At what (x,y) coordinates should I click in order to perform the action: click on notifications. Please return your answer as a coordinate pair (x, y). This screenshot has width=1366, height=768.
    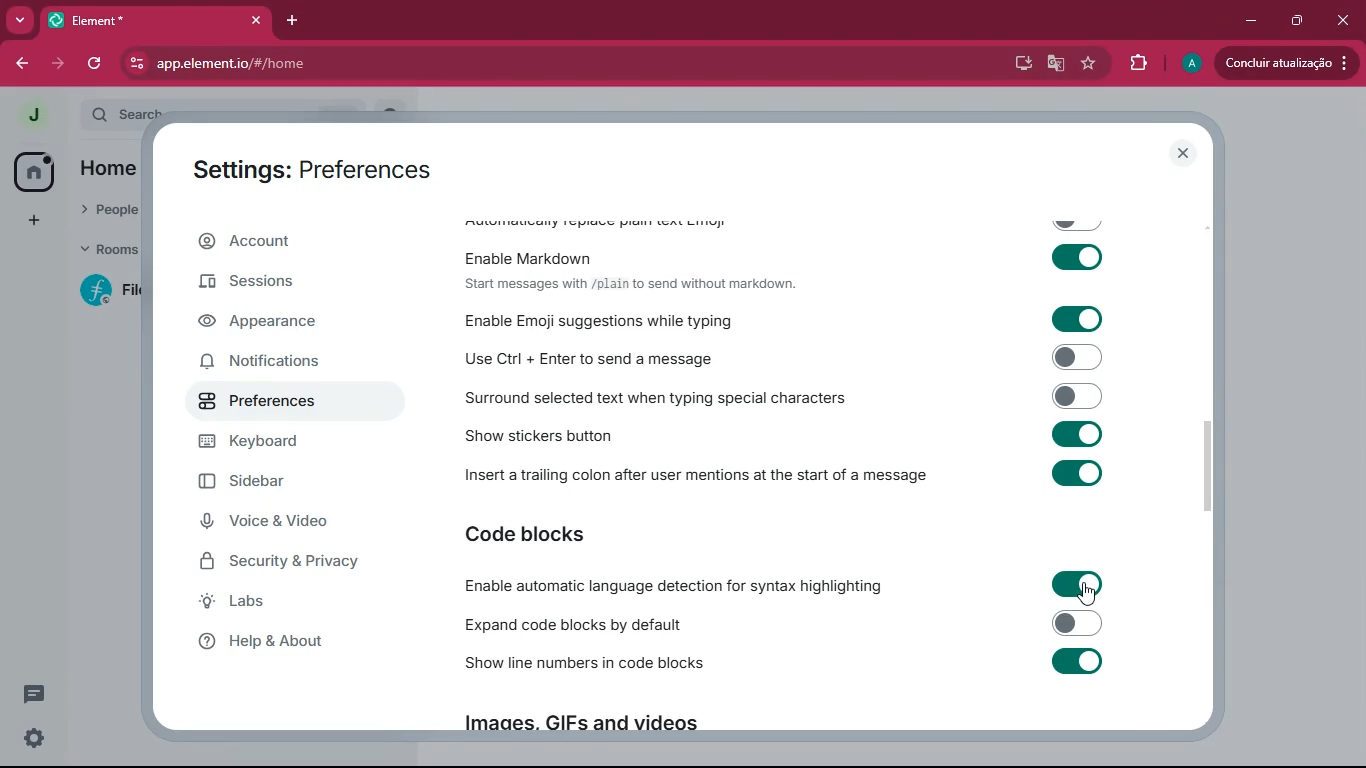
    Looking at the image, I should click on (285, 365).